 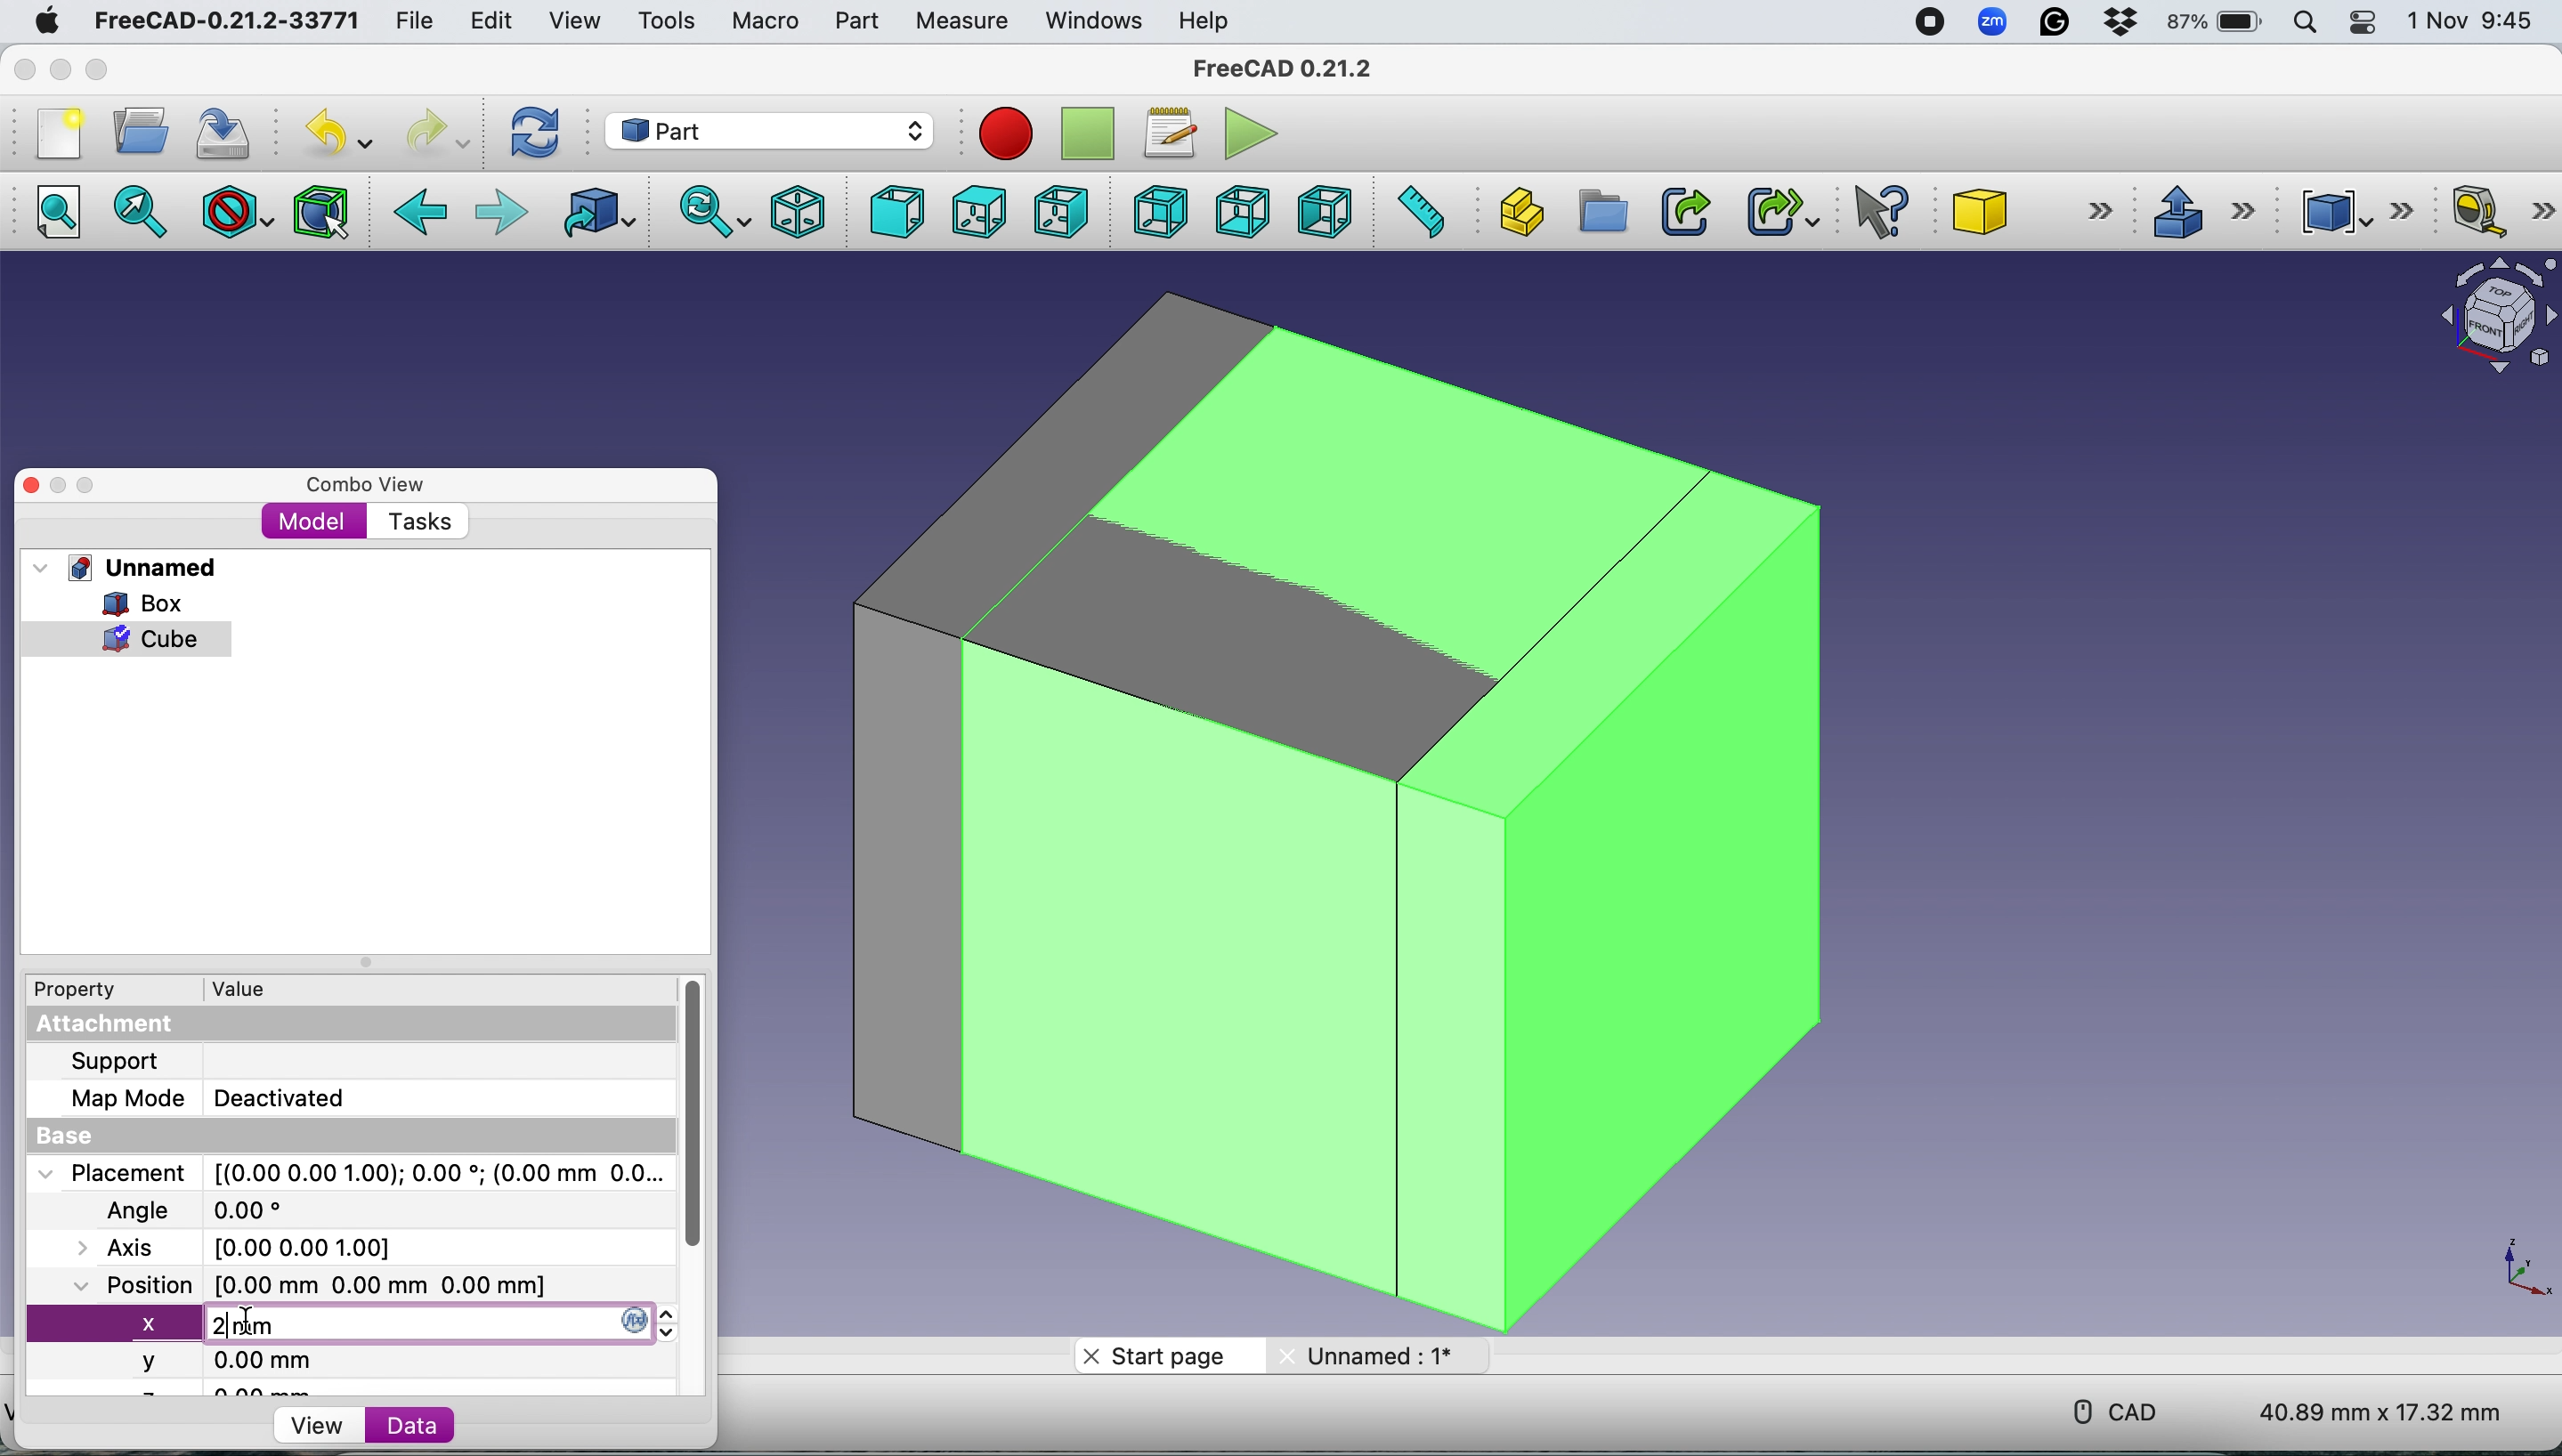 What do you see at coordinates (141, 130) in the screenshot?
I see `Open` at bounding box center [141, 130].